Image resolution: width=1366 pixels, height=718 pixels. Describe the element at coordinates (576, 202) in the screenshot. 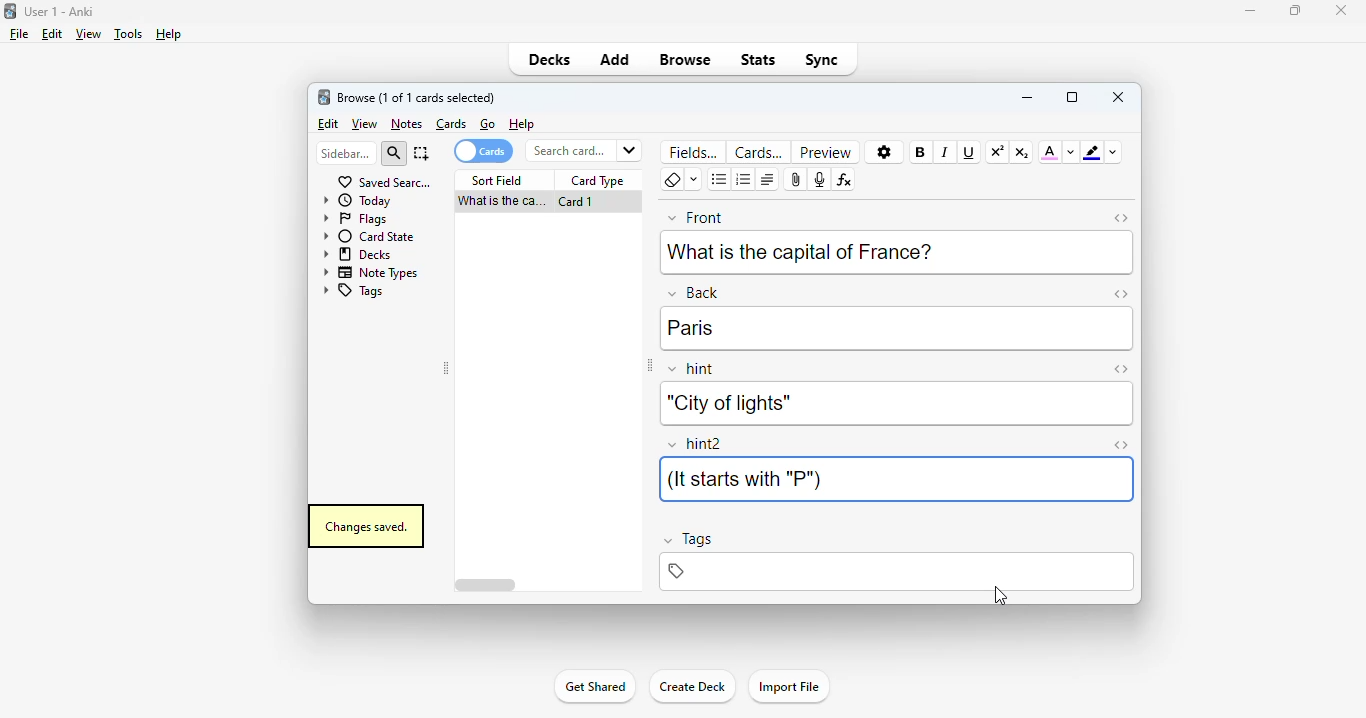

I see `card 1` at that location.